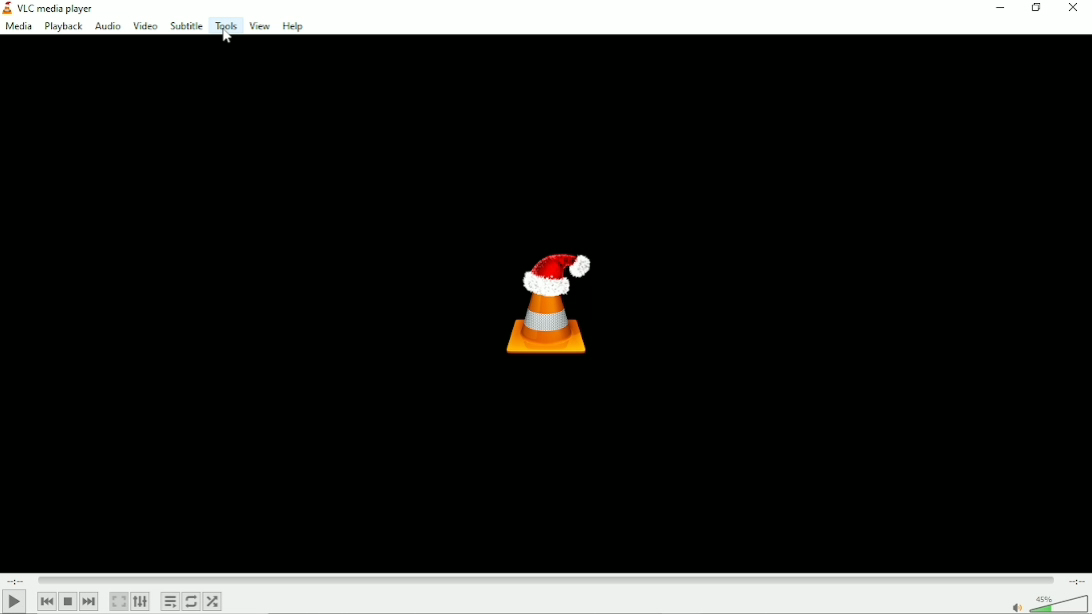 The height and width of the screenshot is (614, 1092). Describe the element at coordinates (89, 601) in the screenshot. I see `Next` at that location.